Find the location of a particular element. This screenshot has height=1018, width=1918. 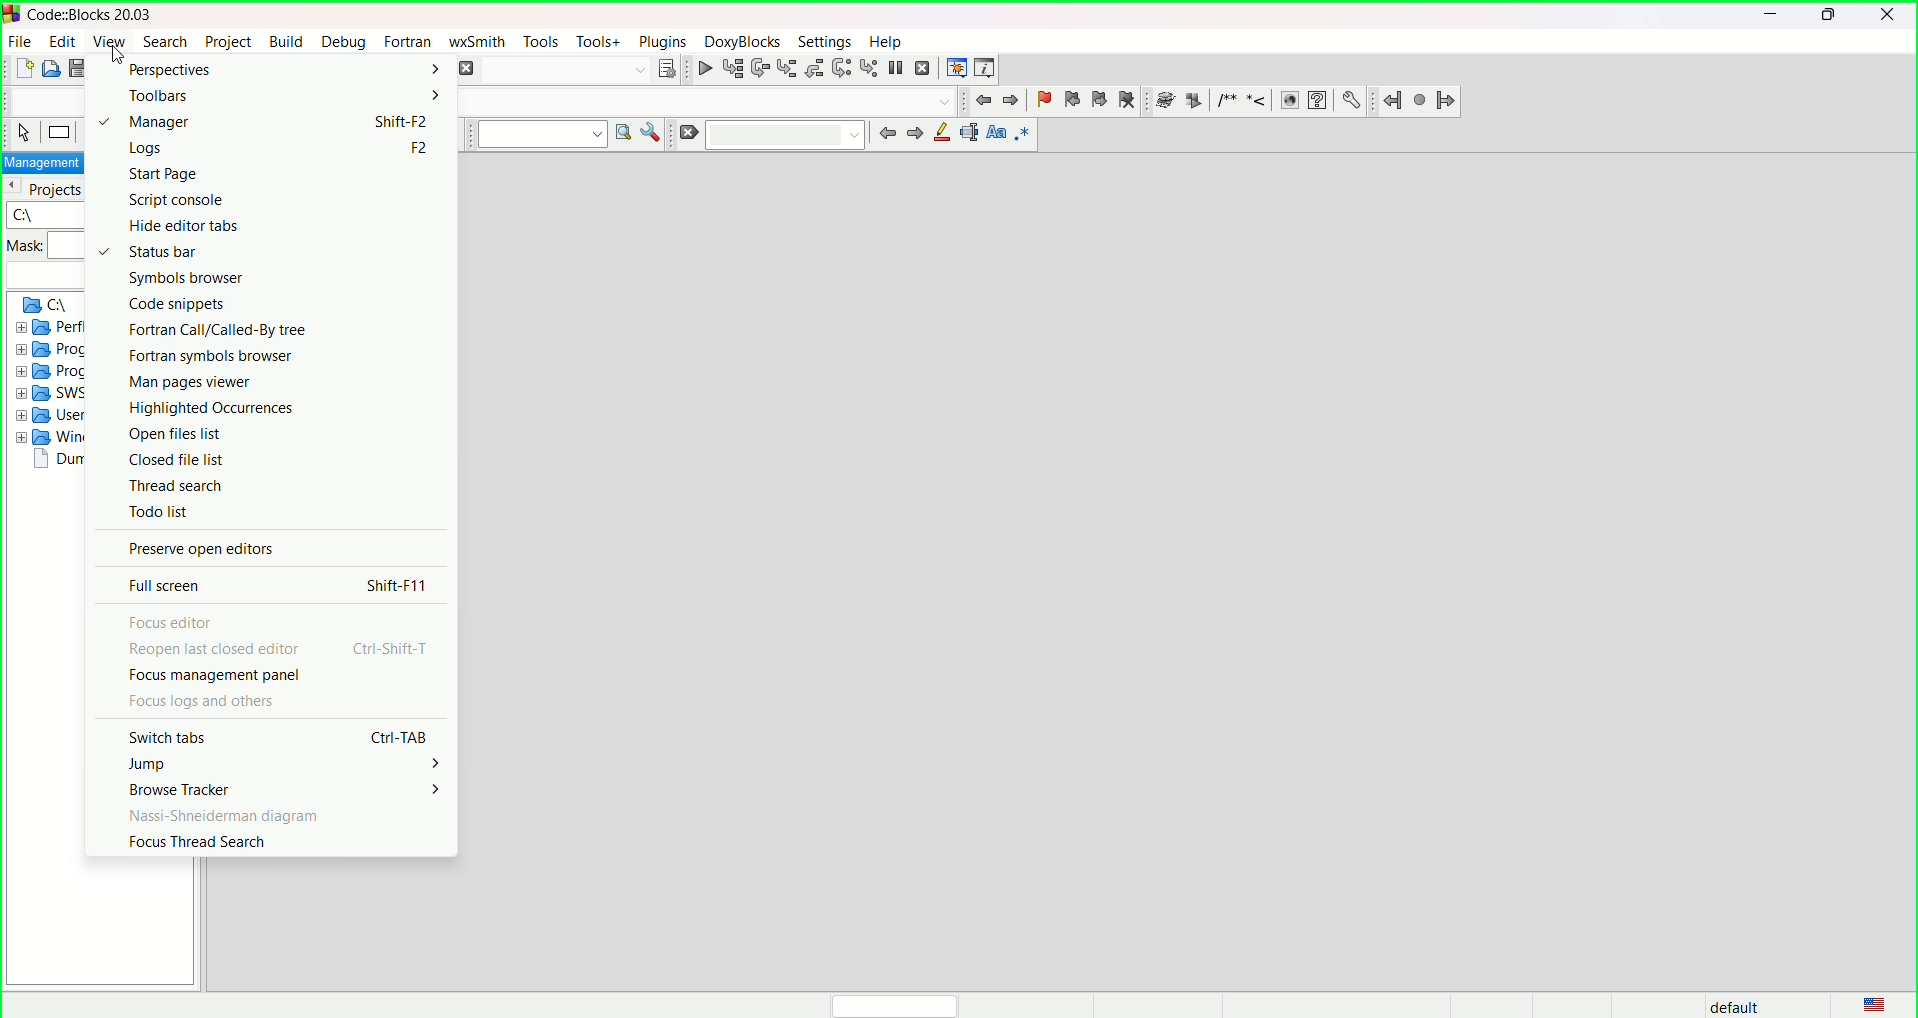

reopen and close editor is located at coordinates (215, 649).